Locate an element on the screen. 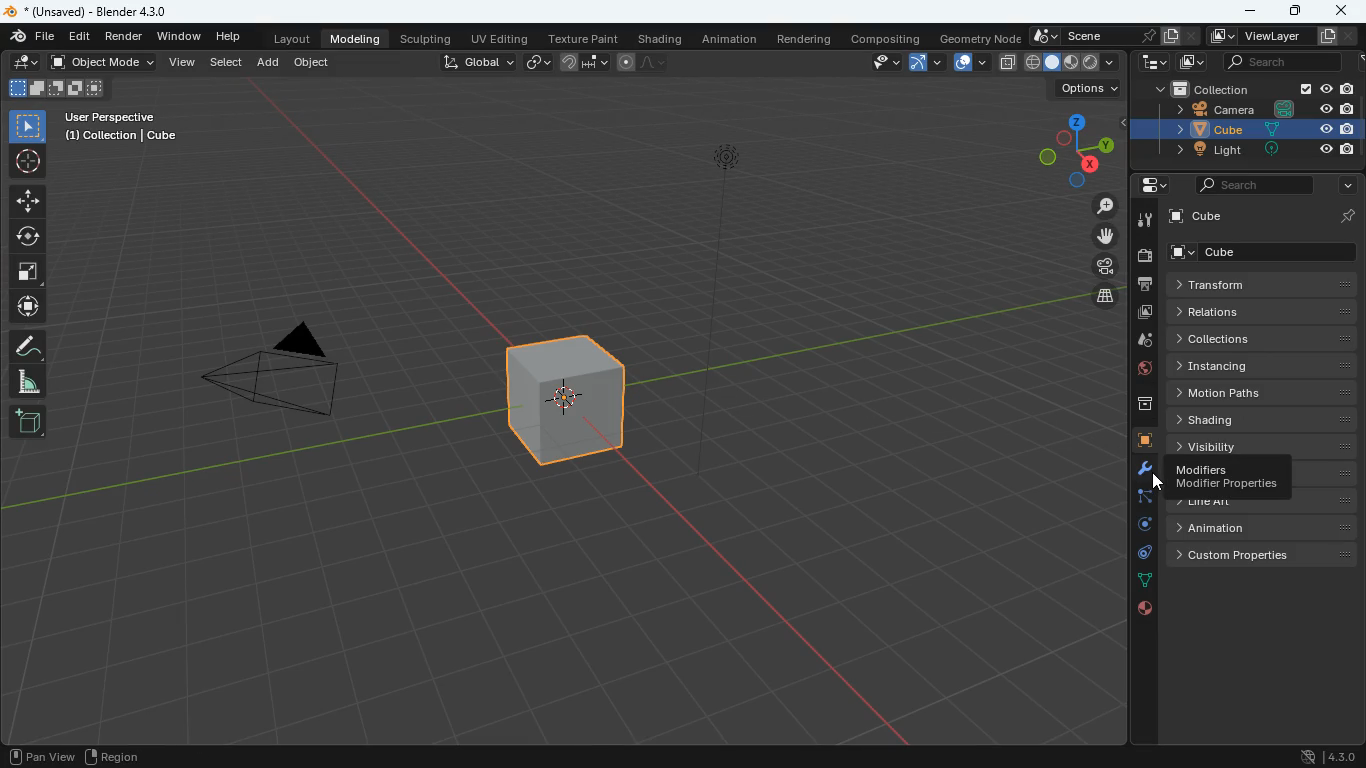 This screenshot has width=1366, height=768. visibility is located at coordinates (1269, 447).